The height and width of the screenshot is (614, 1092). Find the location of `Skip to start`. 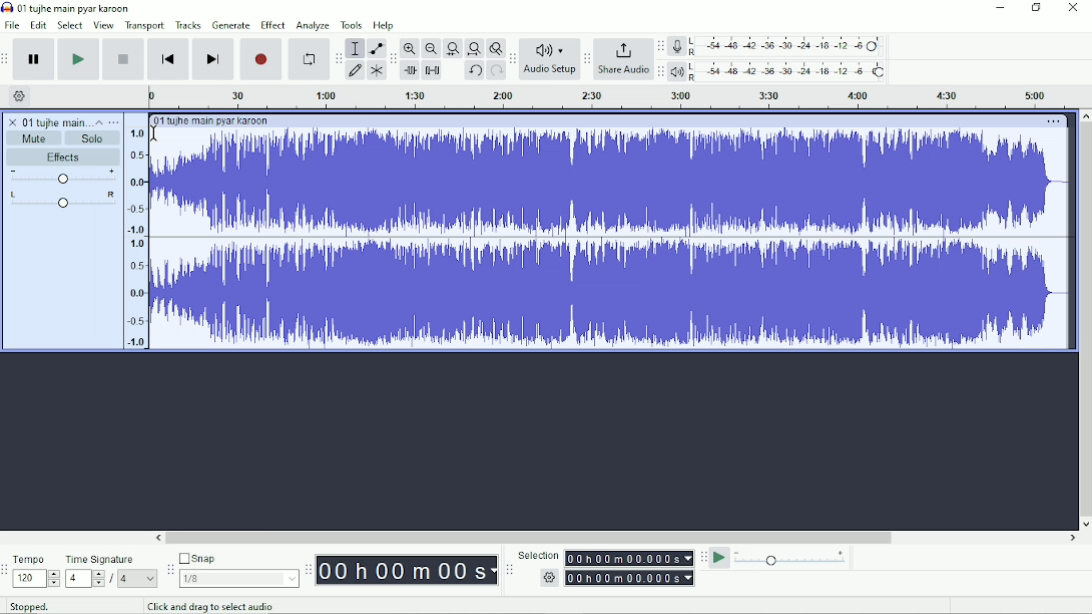

Skip to start is located at coordinates (169, 59).